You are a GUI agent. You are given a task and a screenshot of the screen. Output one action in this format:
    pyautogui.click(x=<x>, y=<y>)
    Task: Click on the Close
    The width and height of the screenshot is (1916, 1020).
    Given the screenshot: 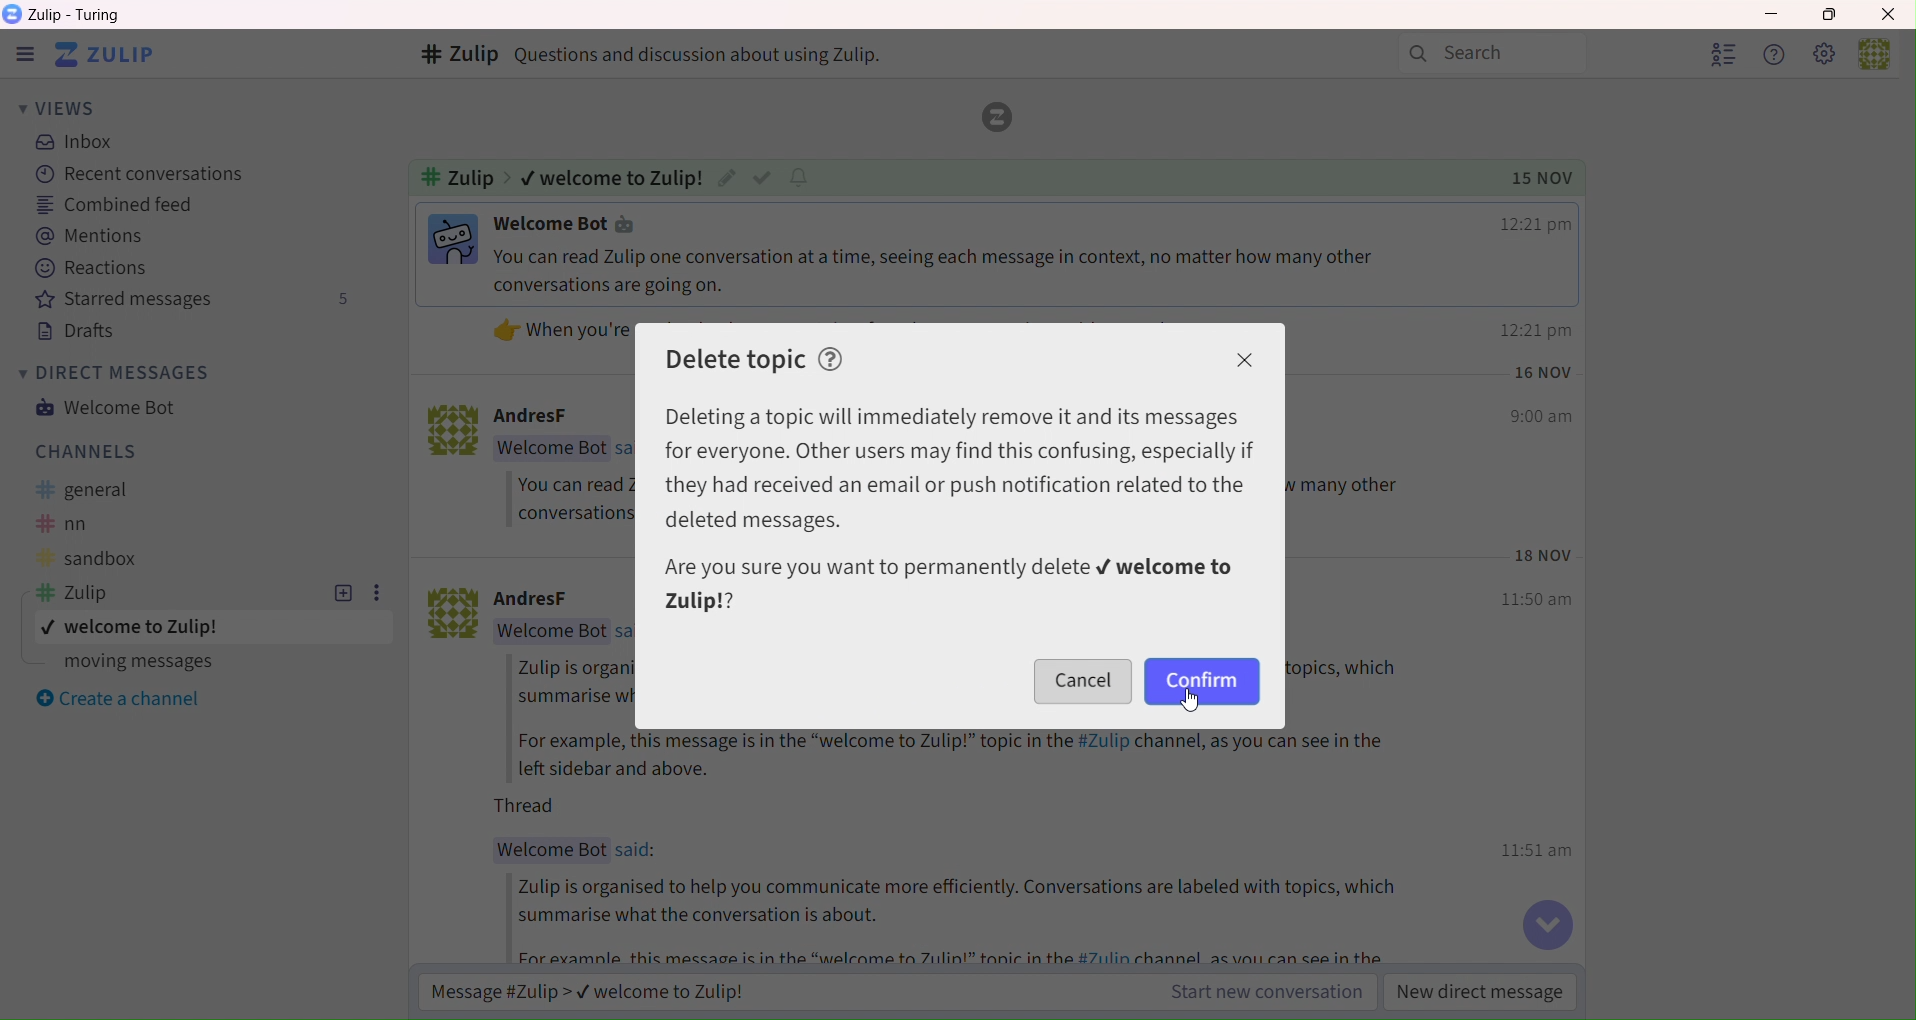 What is the action you would take?
    pyautogui.click(x=1887, y=15)
    